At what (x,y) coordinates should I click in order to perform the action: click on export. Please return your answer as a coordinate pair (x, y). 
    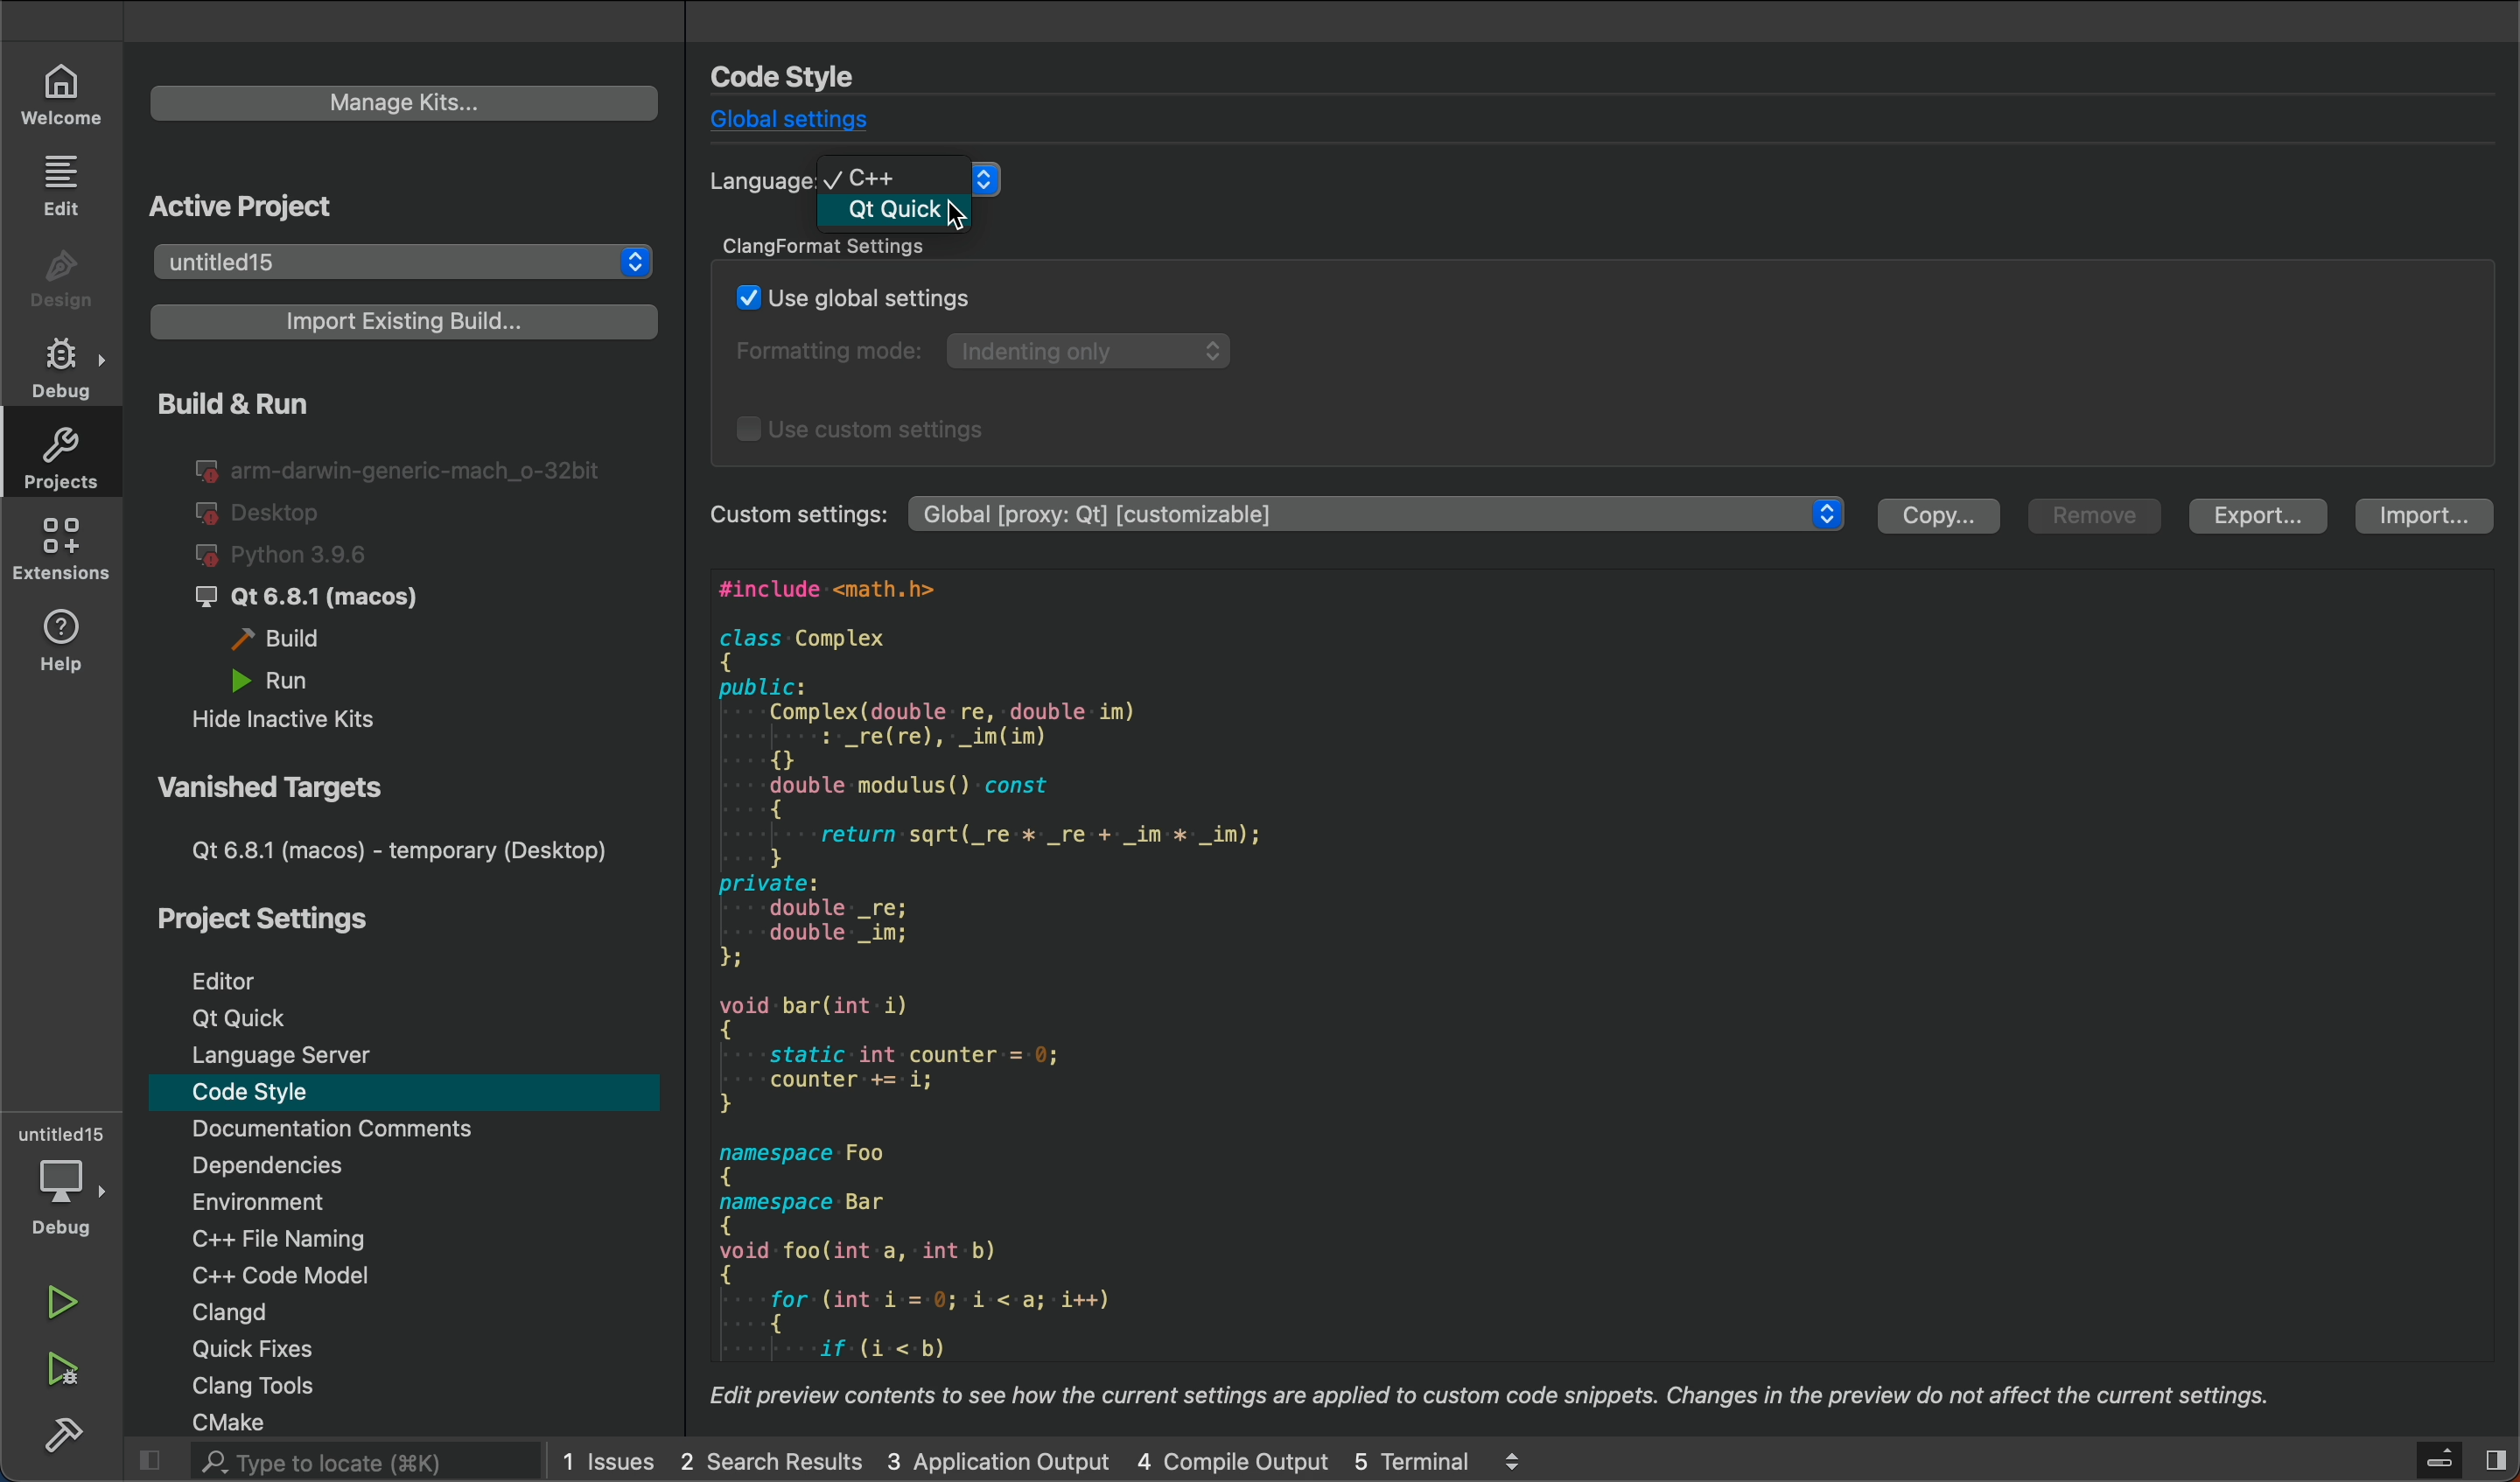
    Looking at the image, I should click on (2263, 517).